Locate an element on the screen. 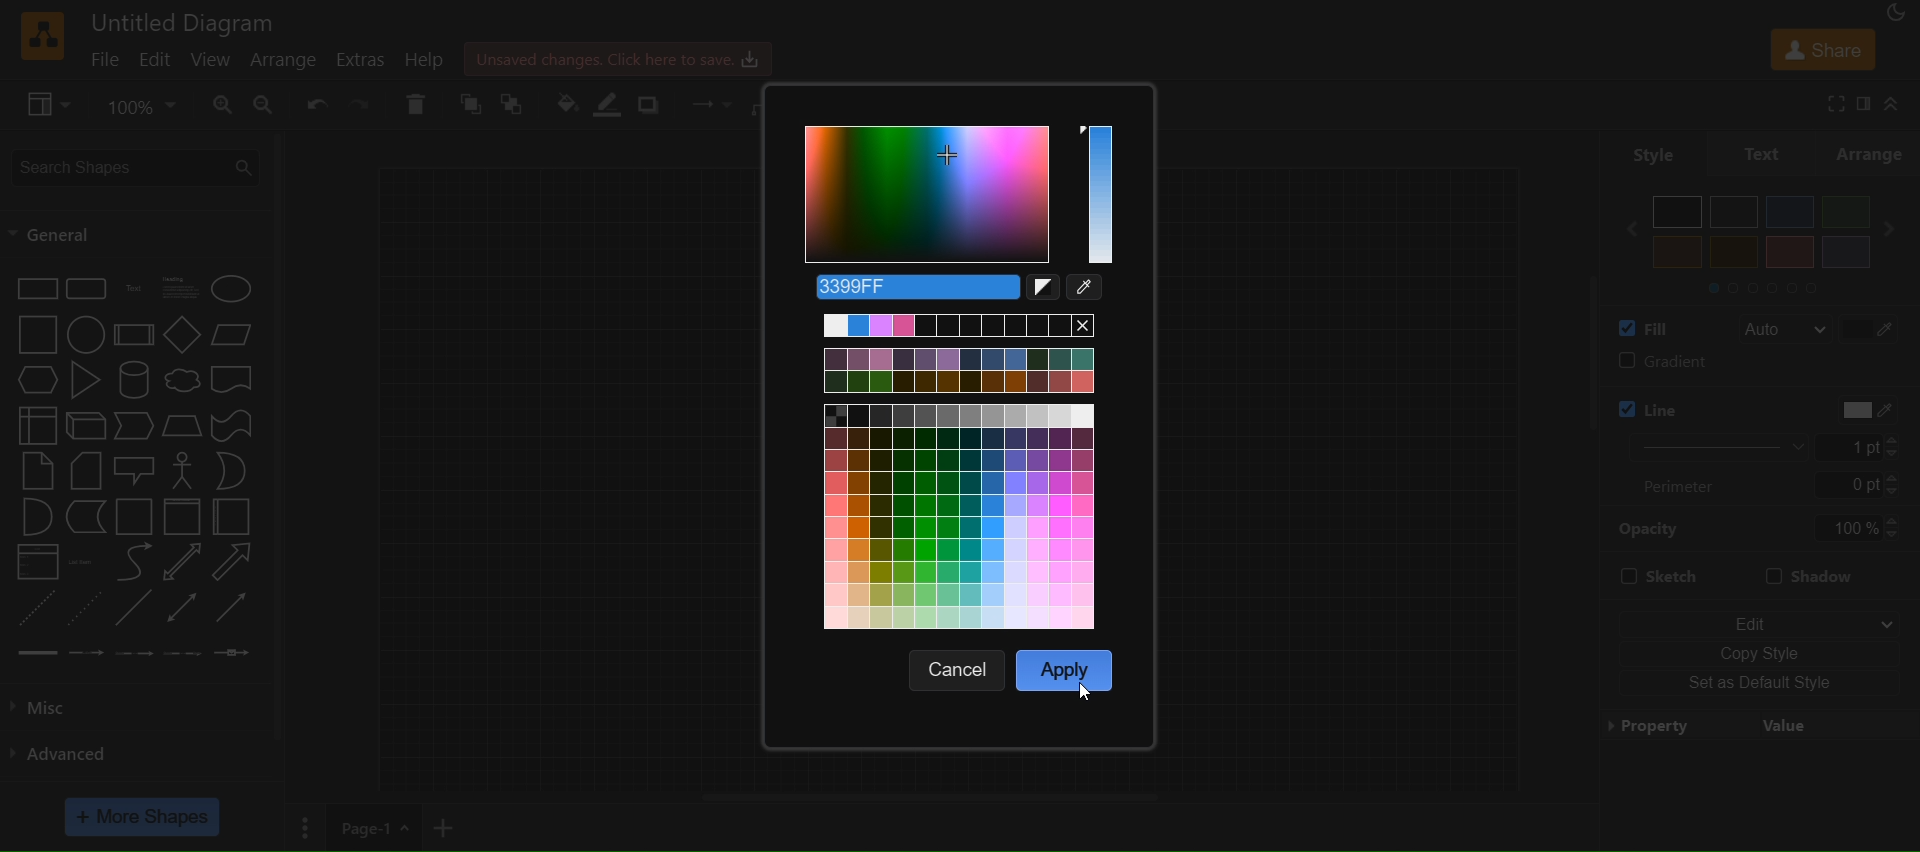 The width and height of the screenshot is (1920, 852). heading is located at coordinates (182, 288).